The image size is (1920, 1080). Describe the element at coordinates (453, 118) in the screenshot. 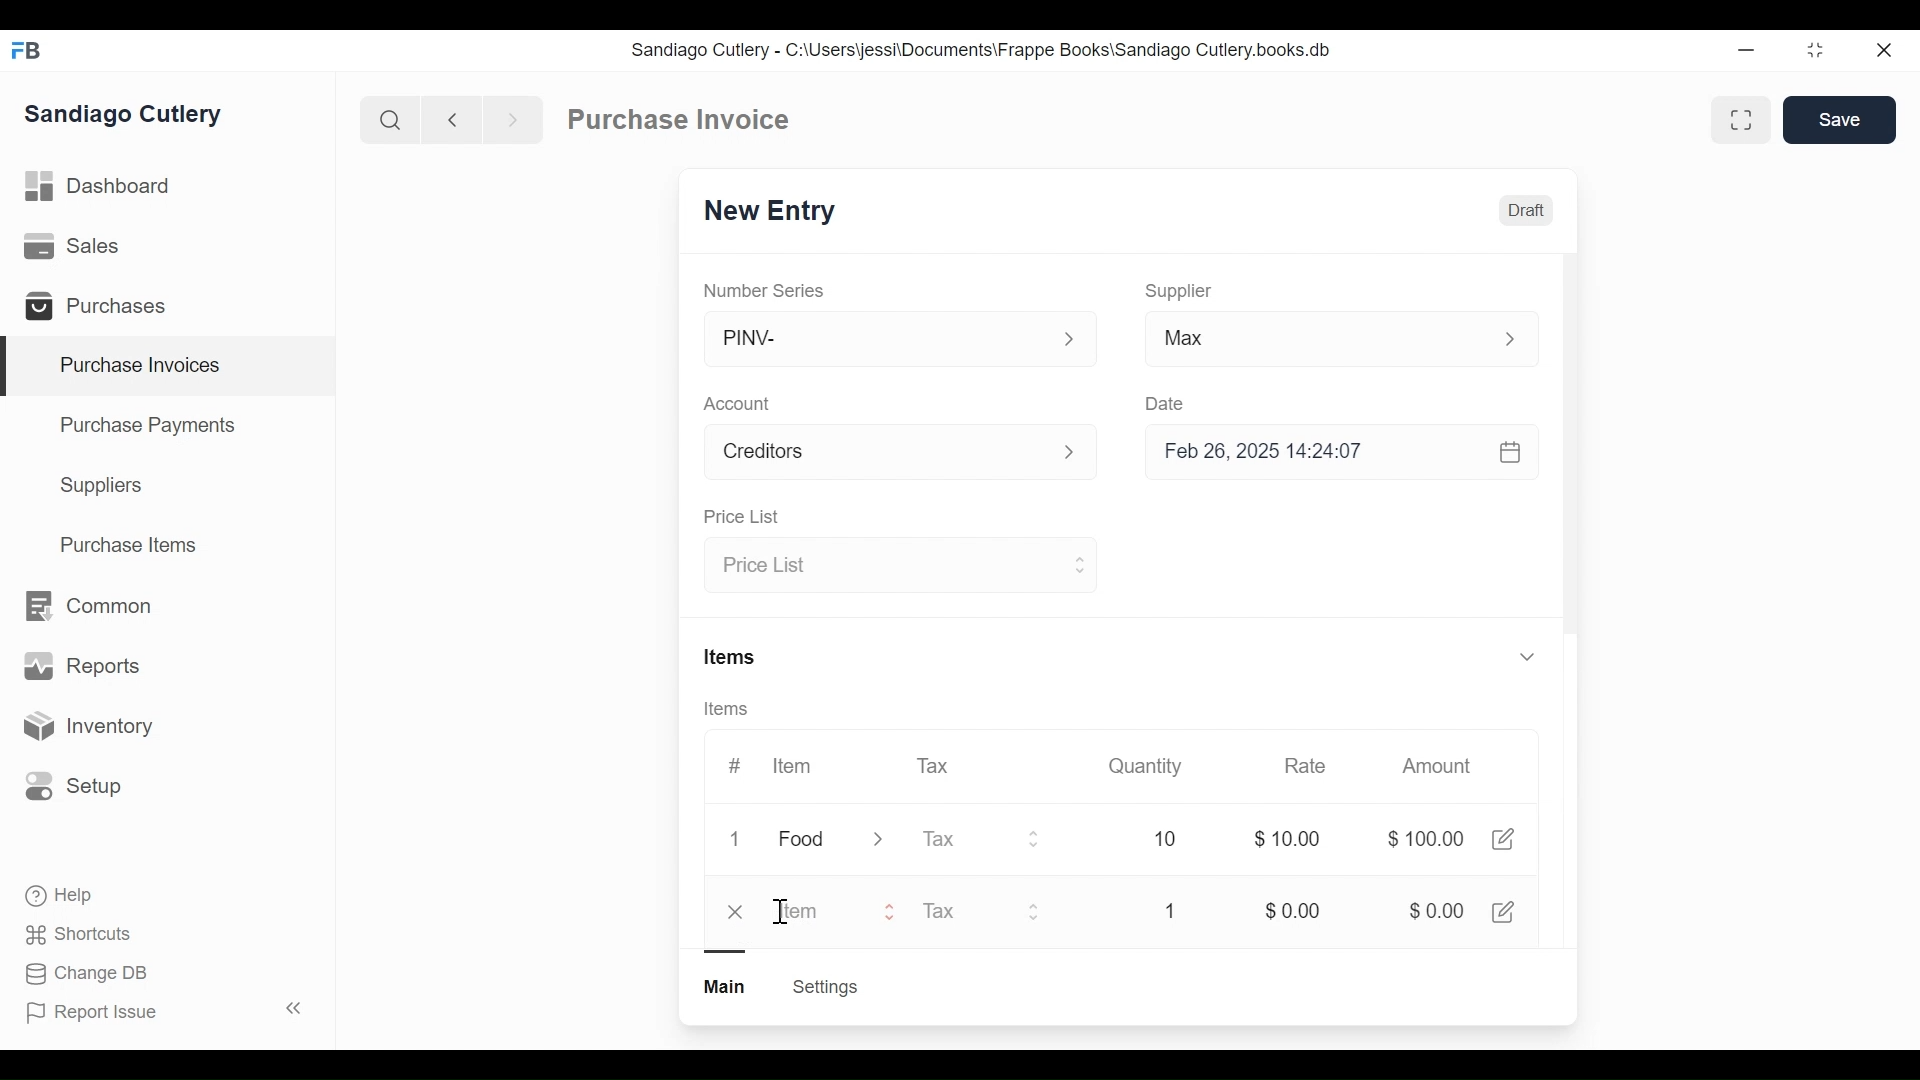

I see `Naviagate back` at that location.